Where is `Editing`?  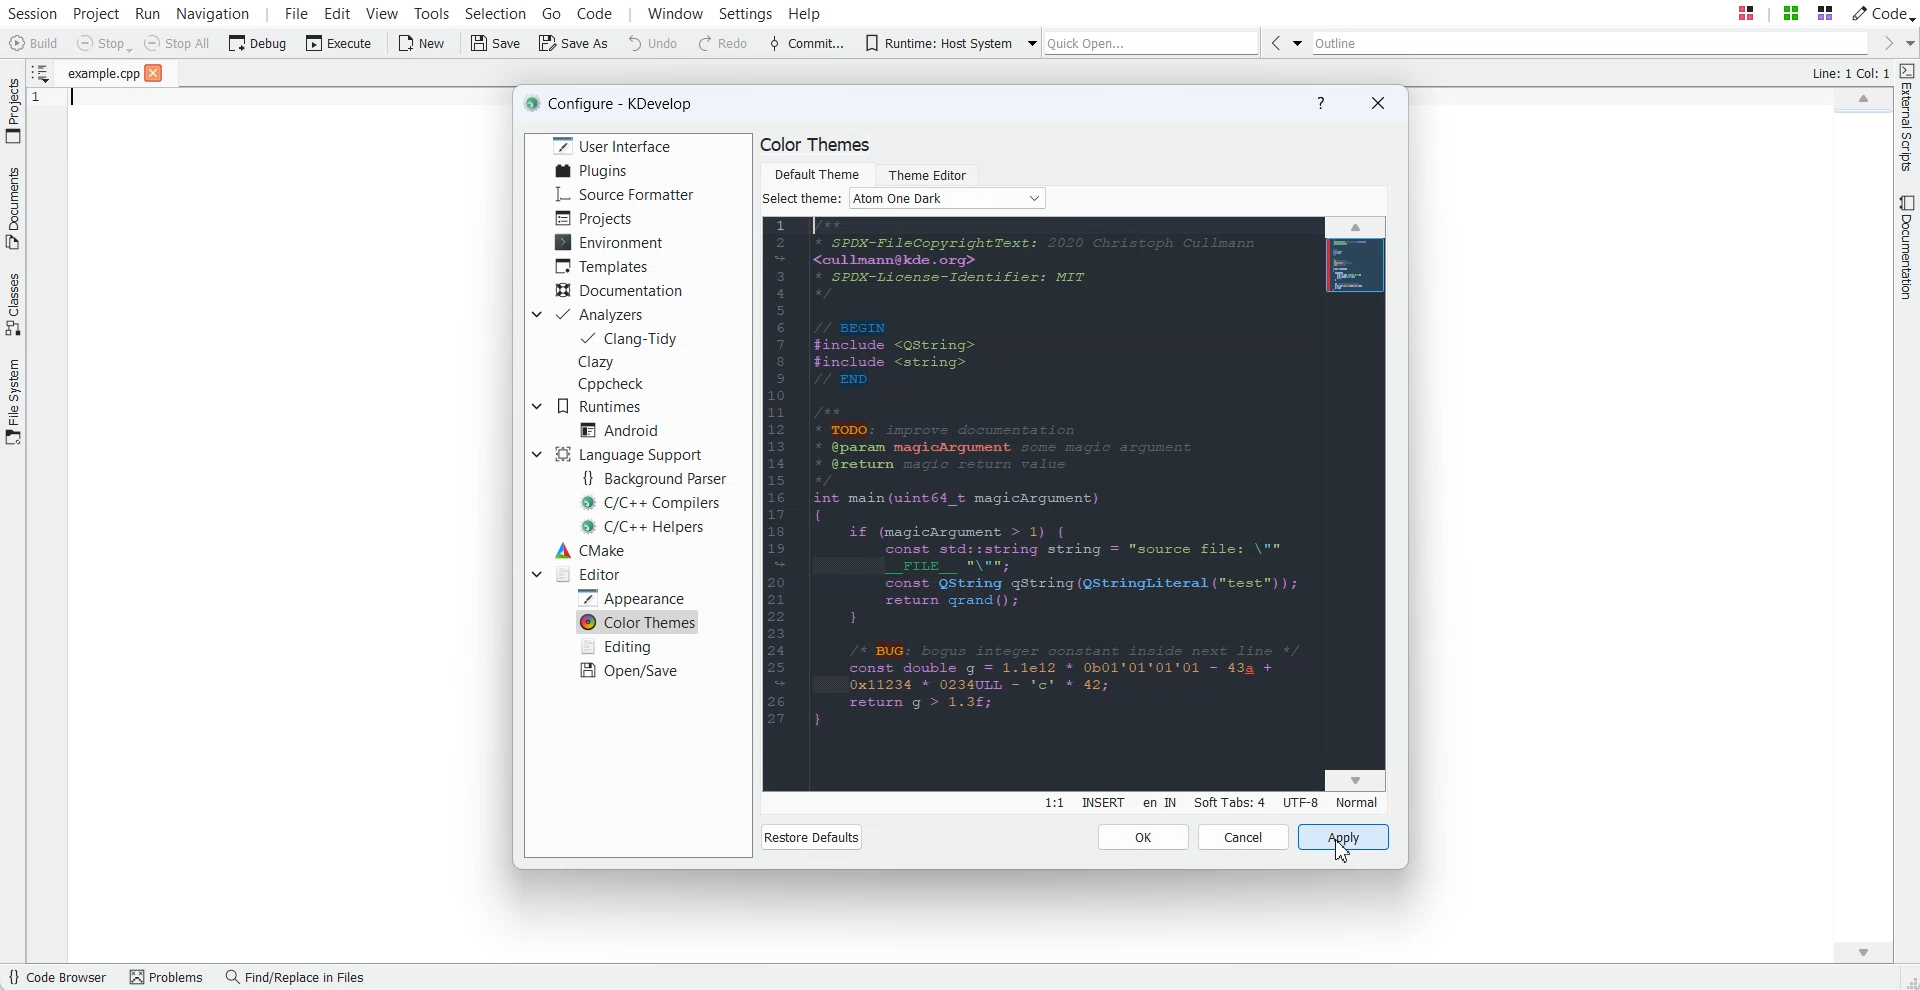
Editing is located at coordinates (620, 646).